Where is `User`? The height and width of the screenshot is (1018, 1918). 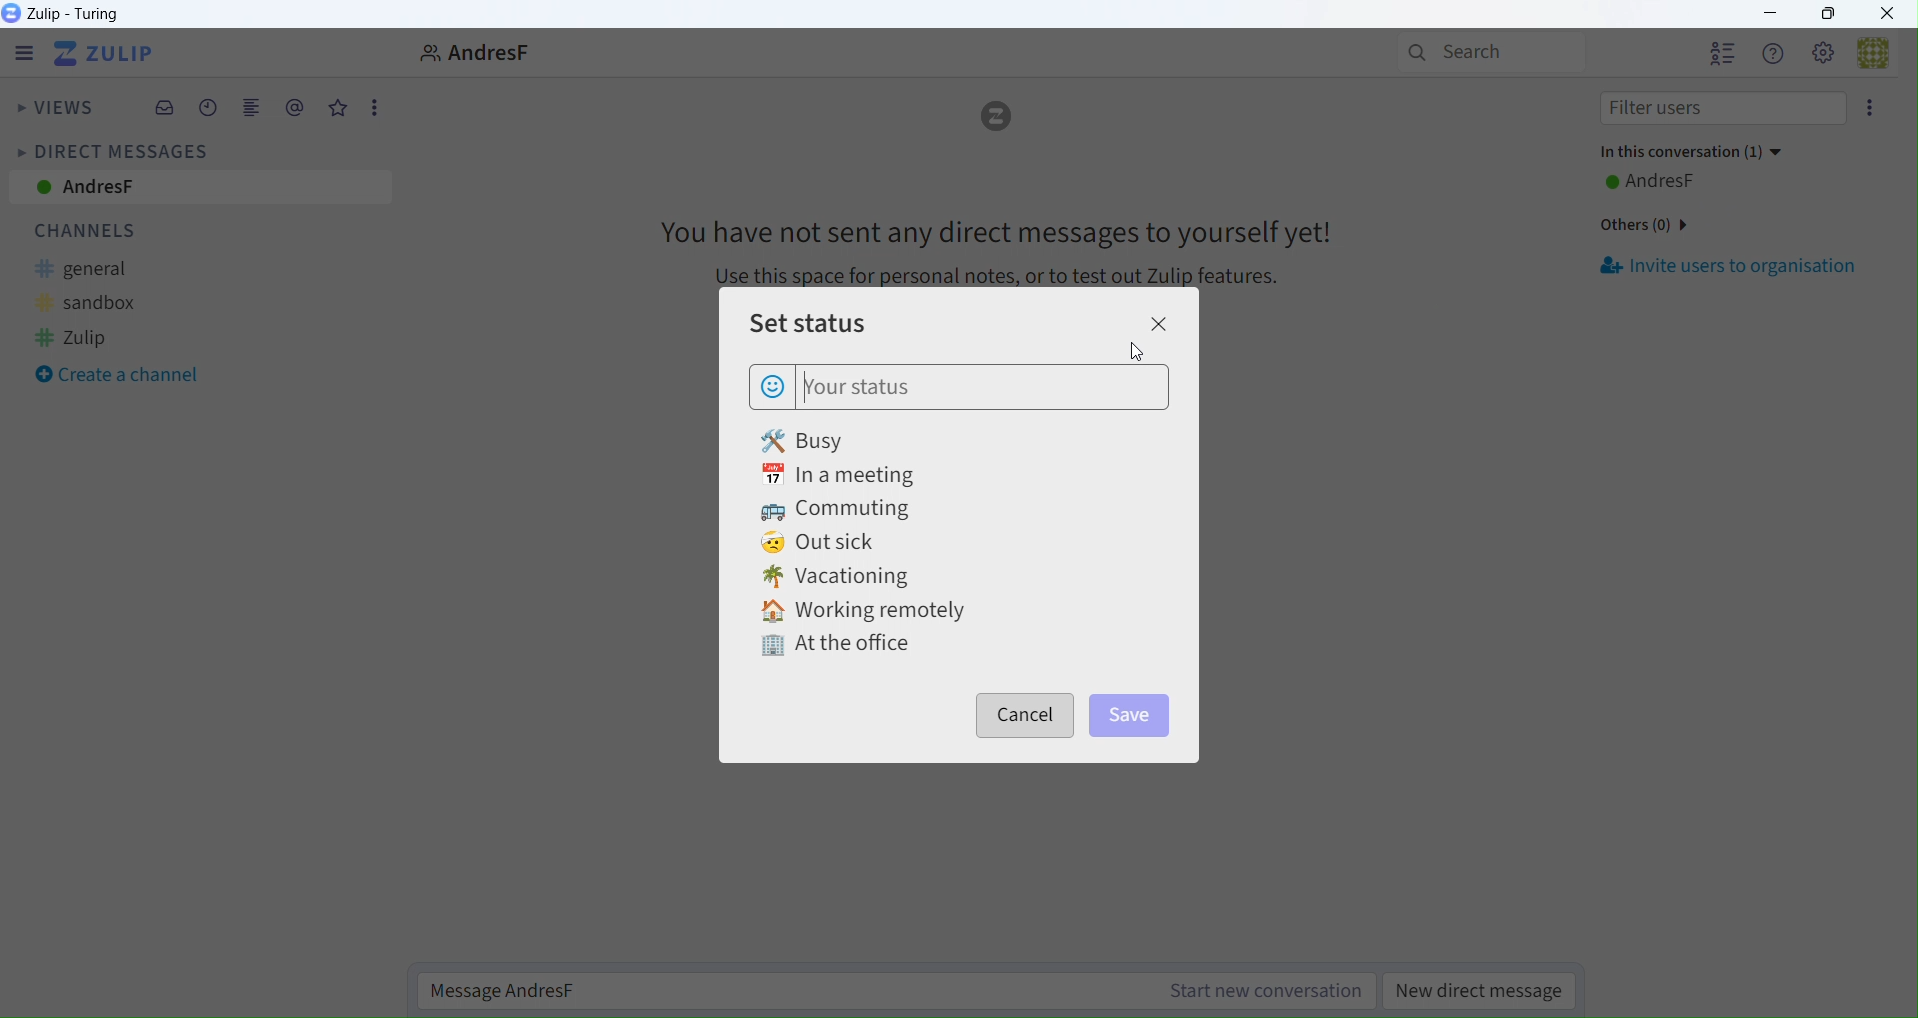
User is located at coordinates (466, 52).